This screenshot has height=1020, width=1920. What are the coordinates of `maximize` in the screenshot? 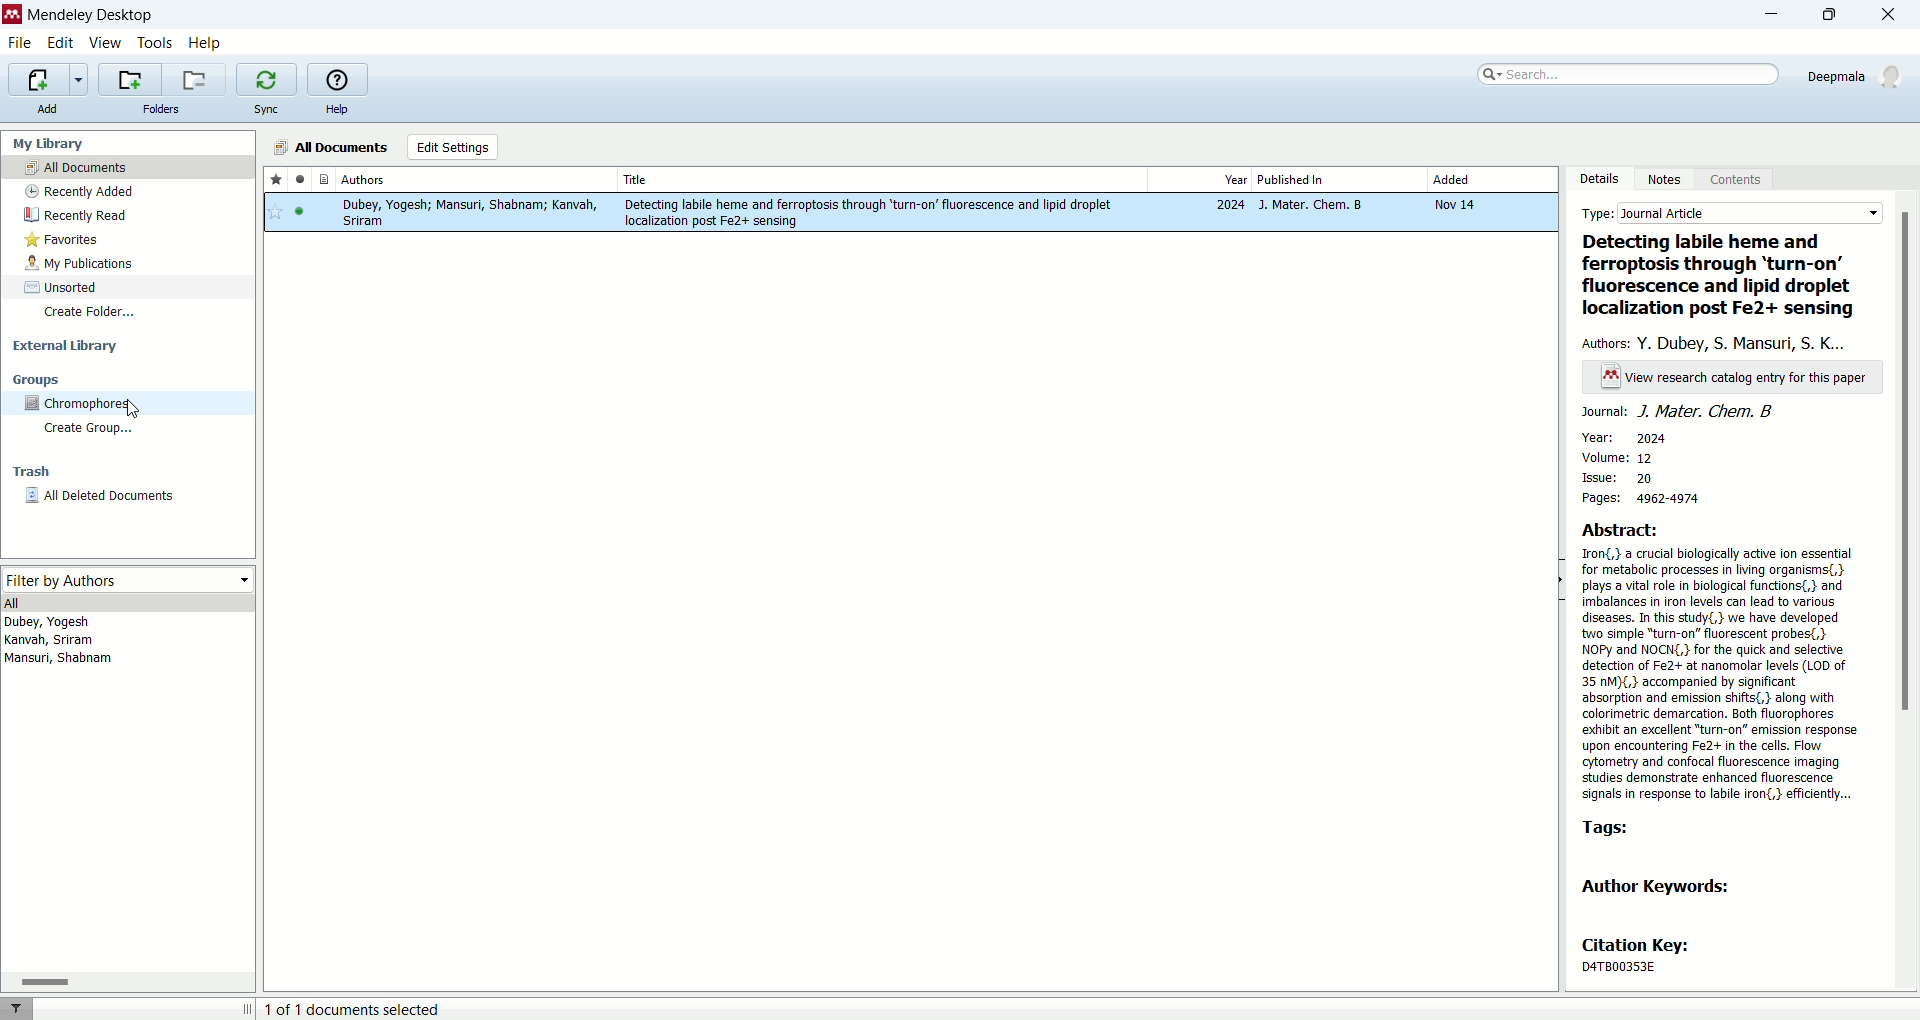 It's located at (1831, 14).